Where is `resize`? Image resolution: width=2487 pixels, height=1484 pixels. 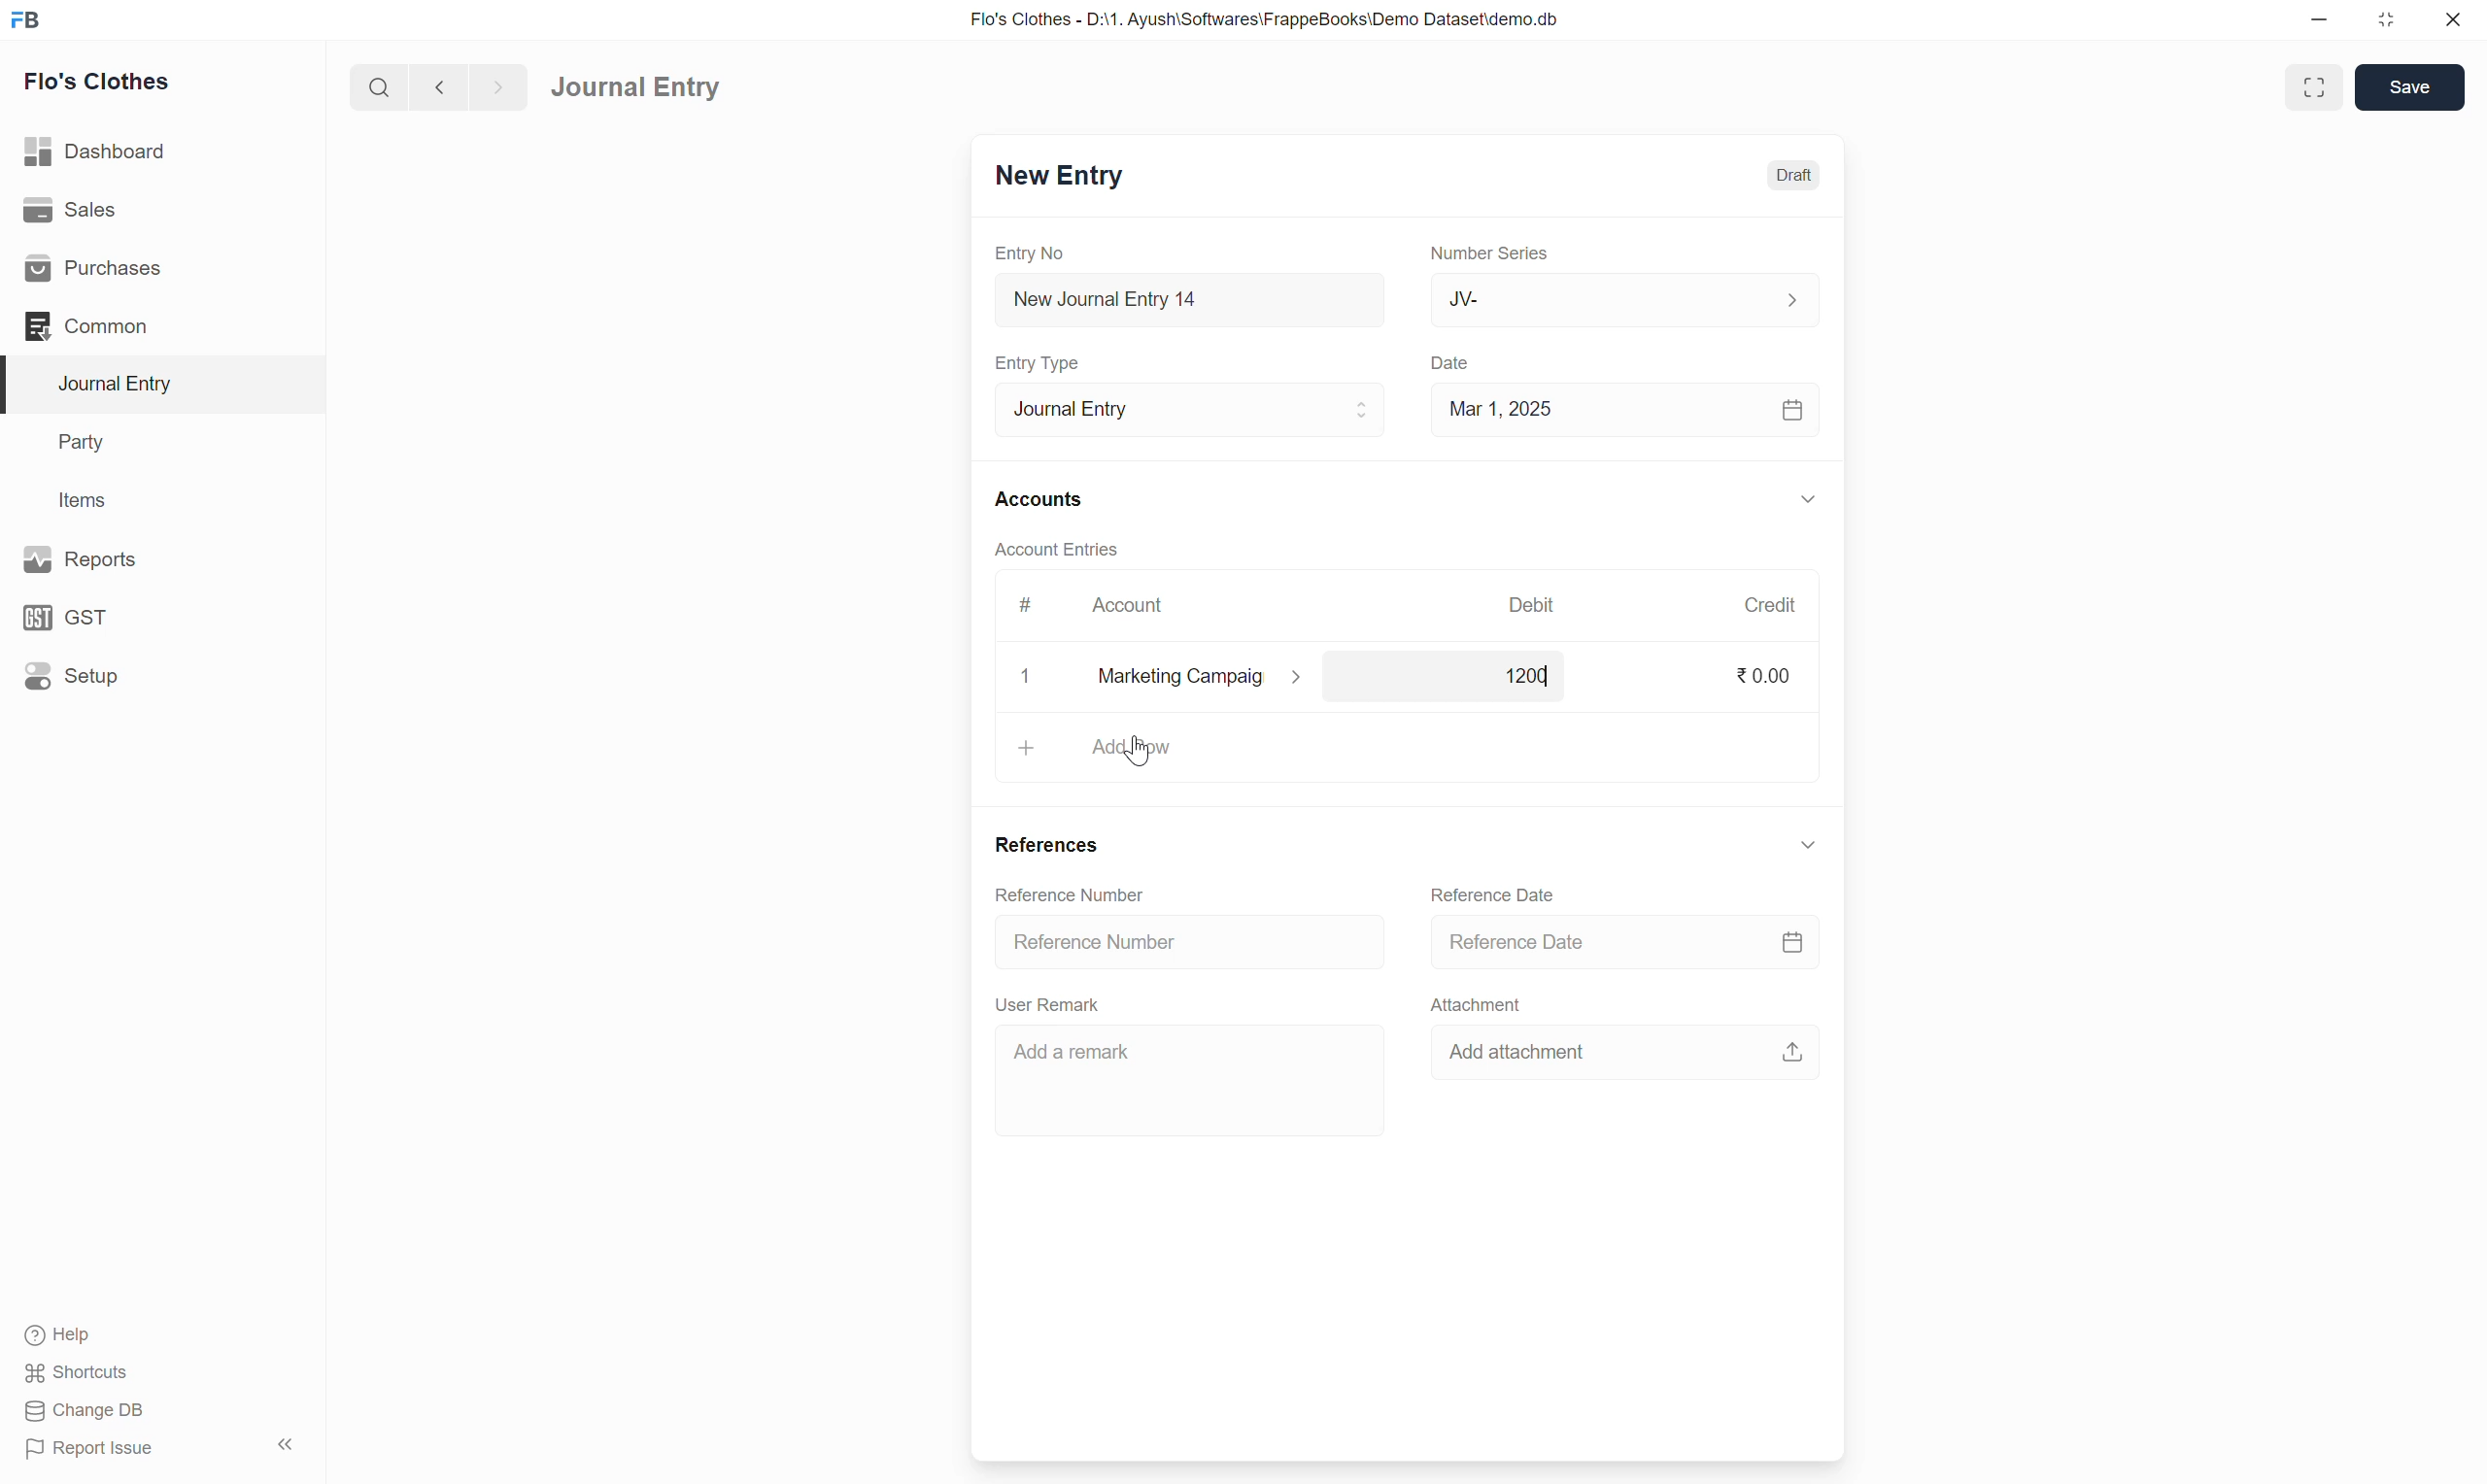
resize is located at coordinates (2383, 20).